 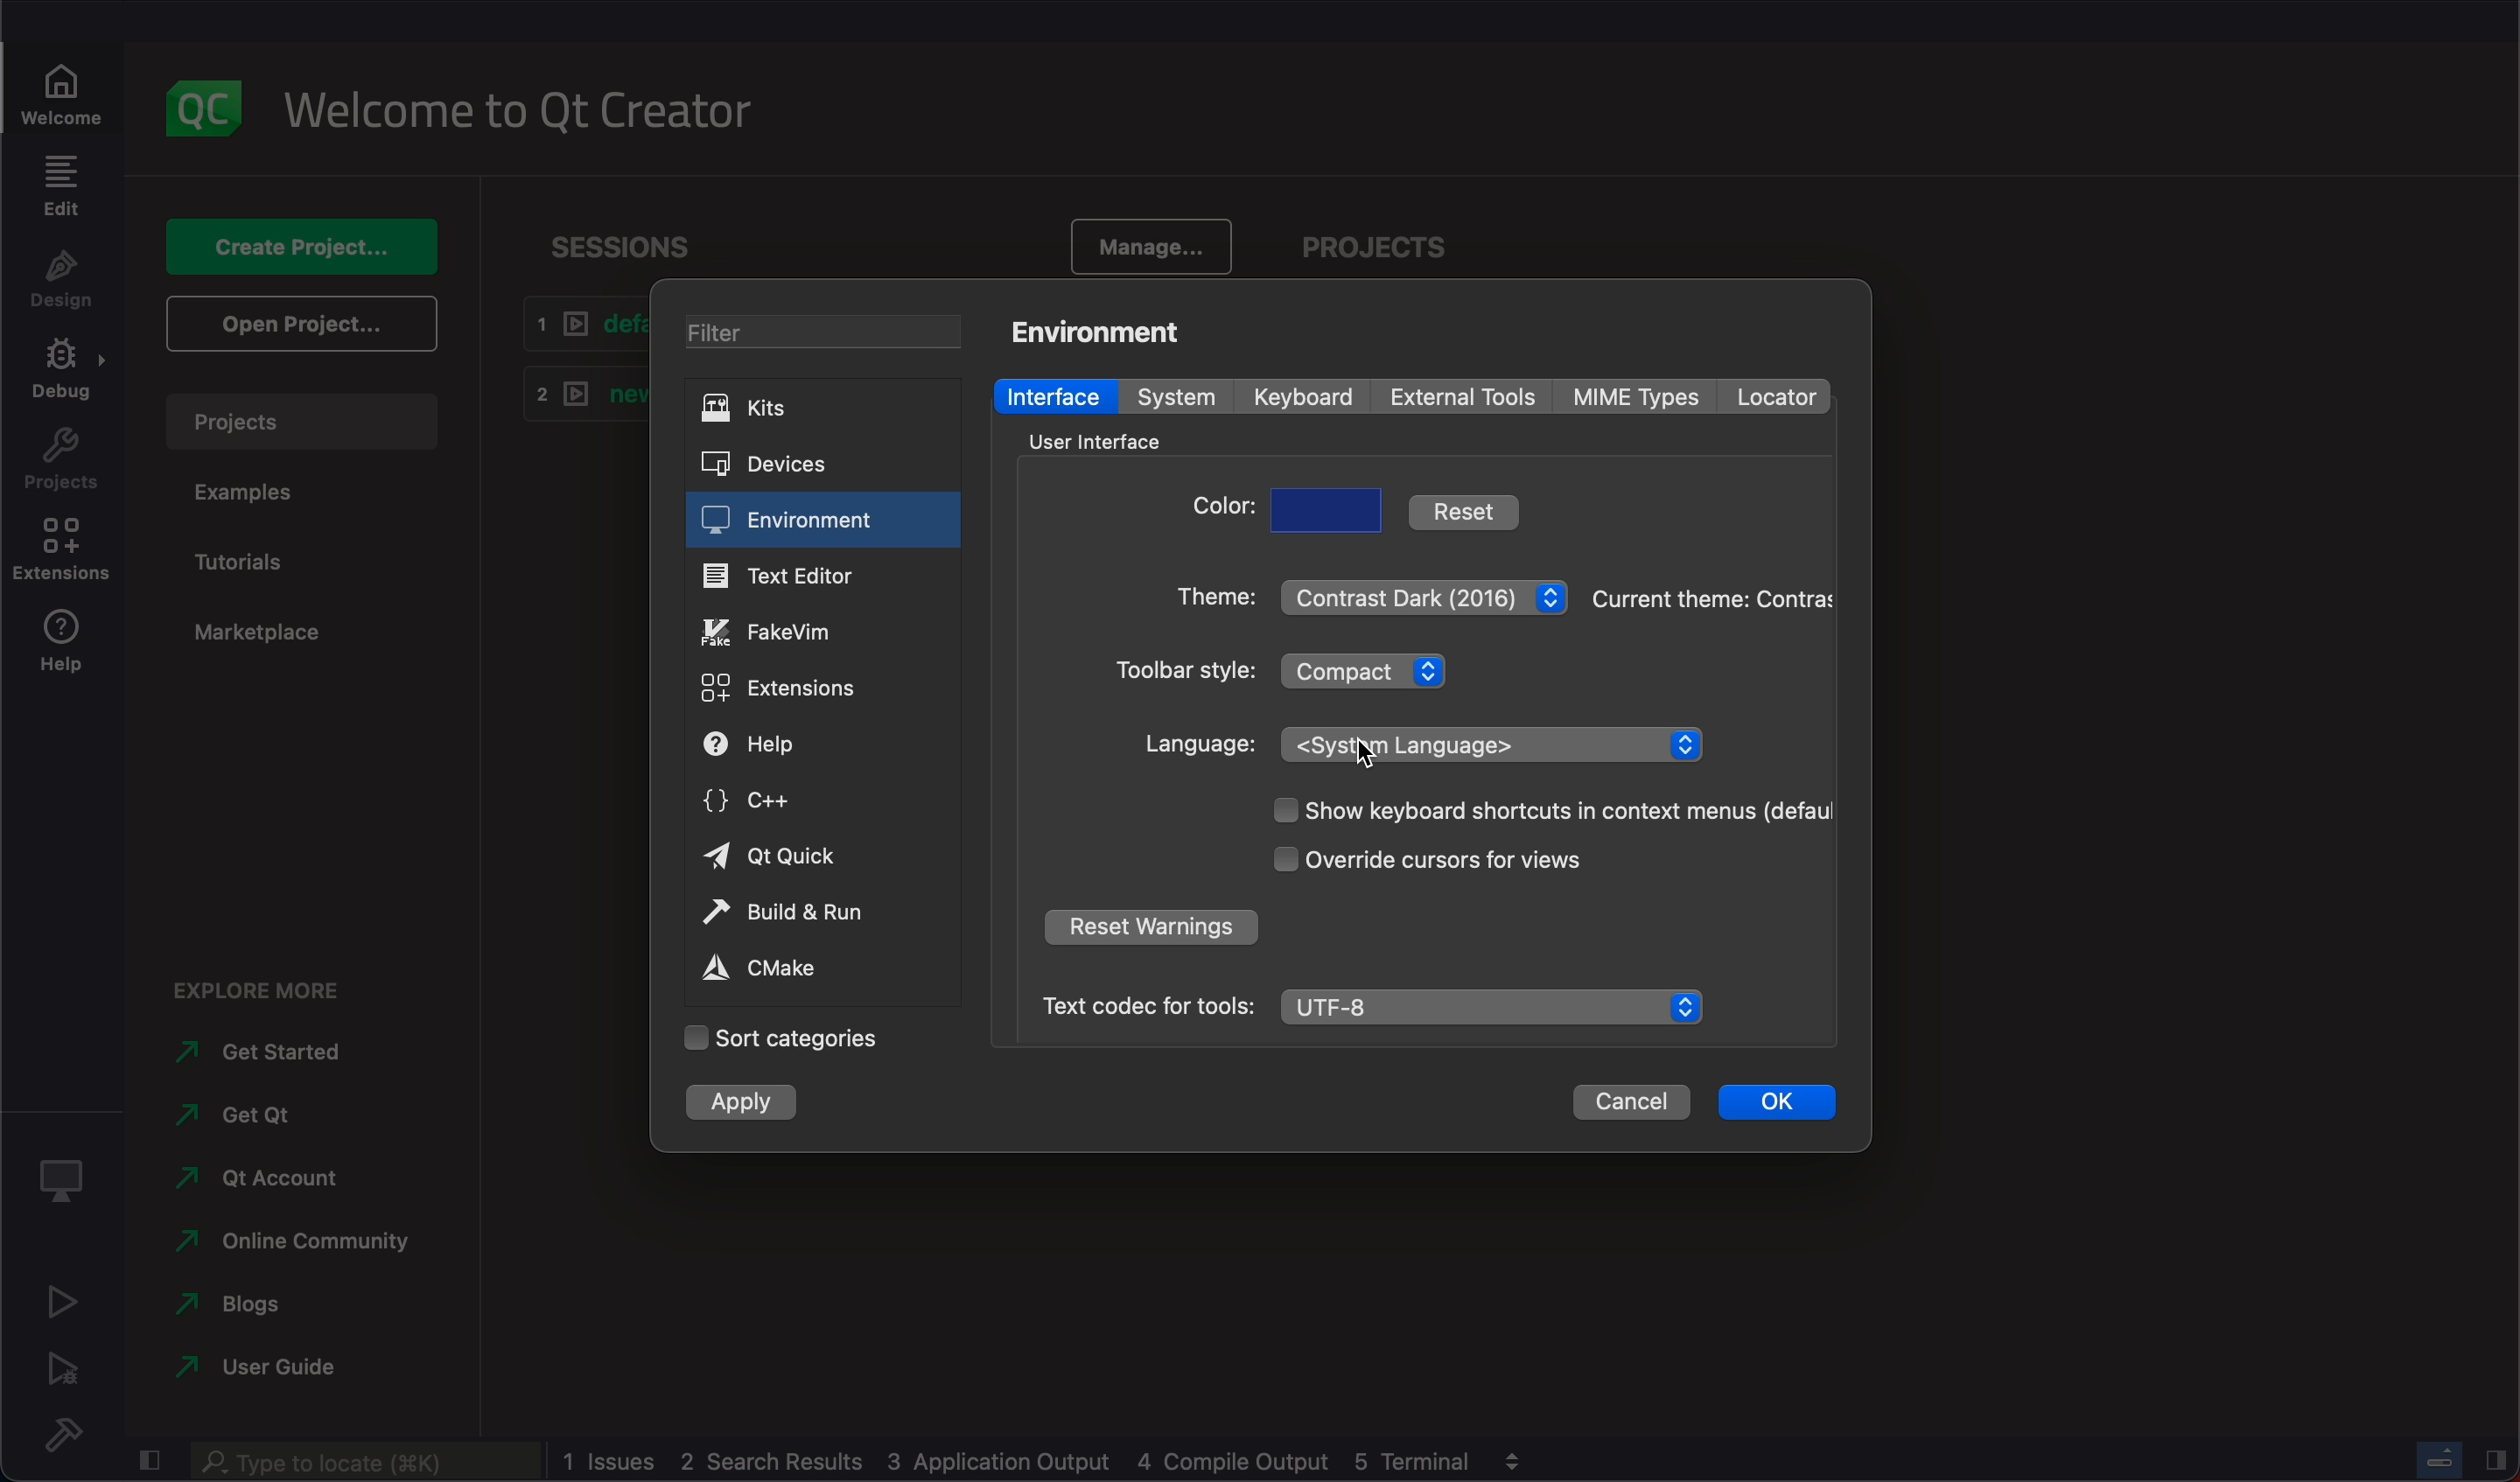 I want to click on progress bar, so click(x=2439, y=1456).